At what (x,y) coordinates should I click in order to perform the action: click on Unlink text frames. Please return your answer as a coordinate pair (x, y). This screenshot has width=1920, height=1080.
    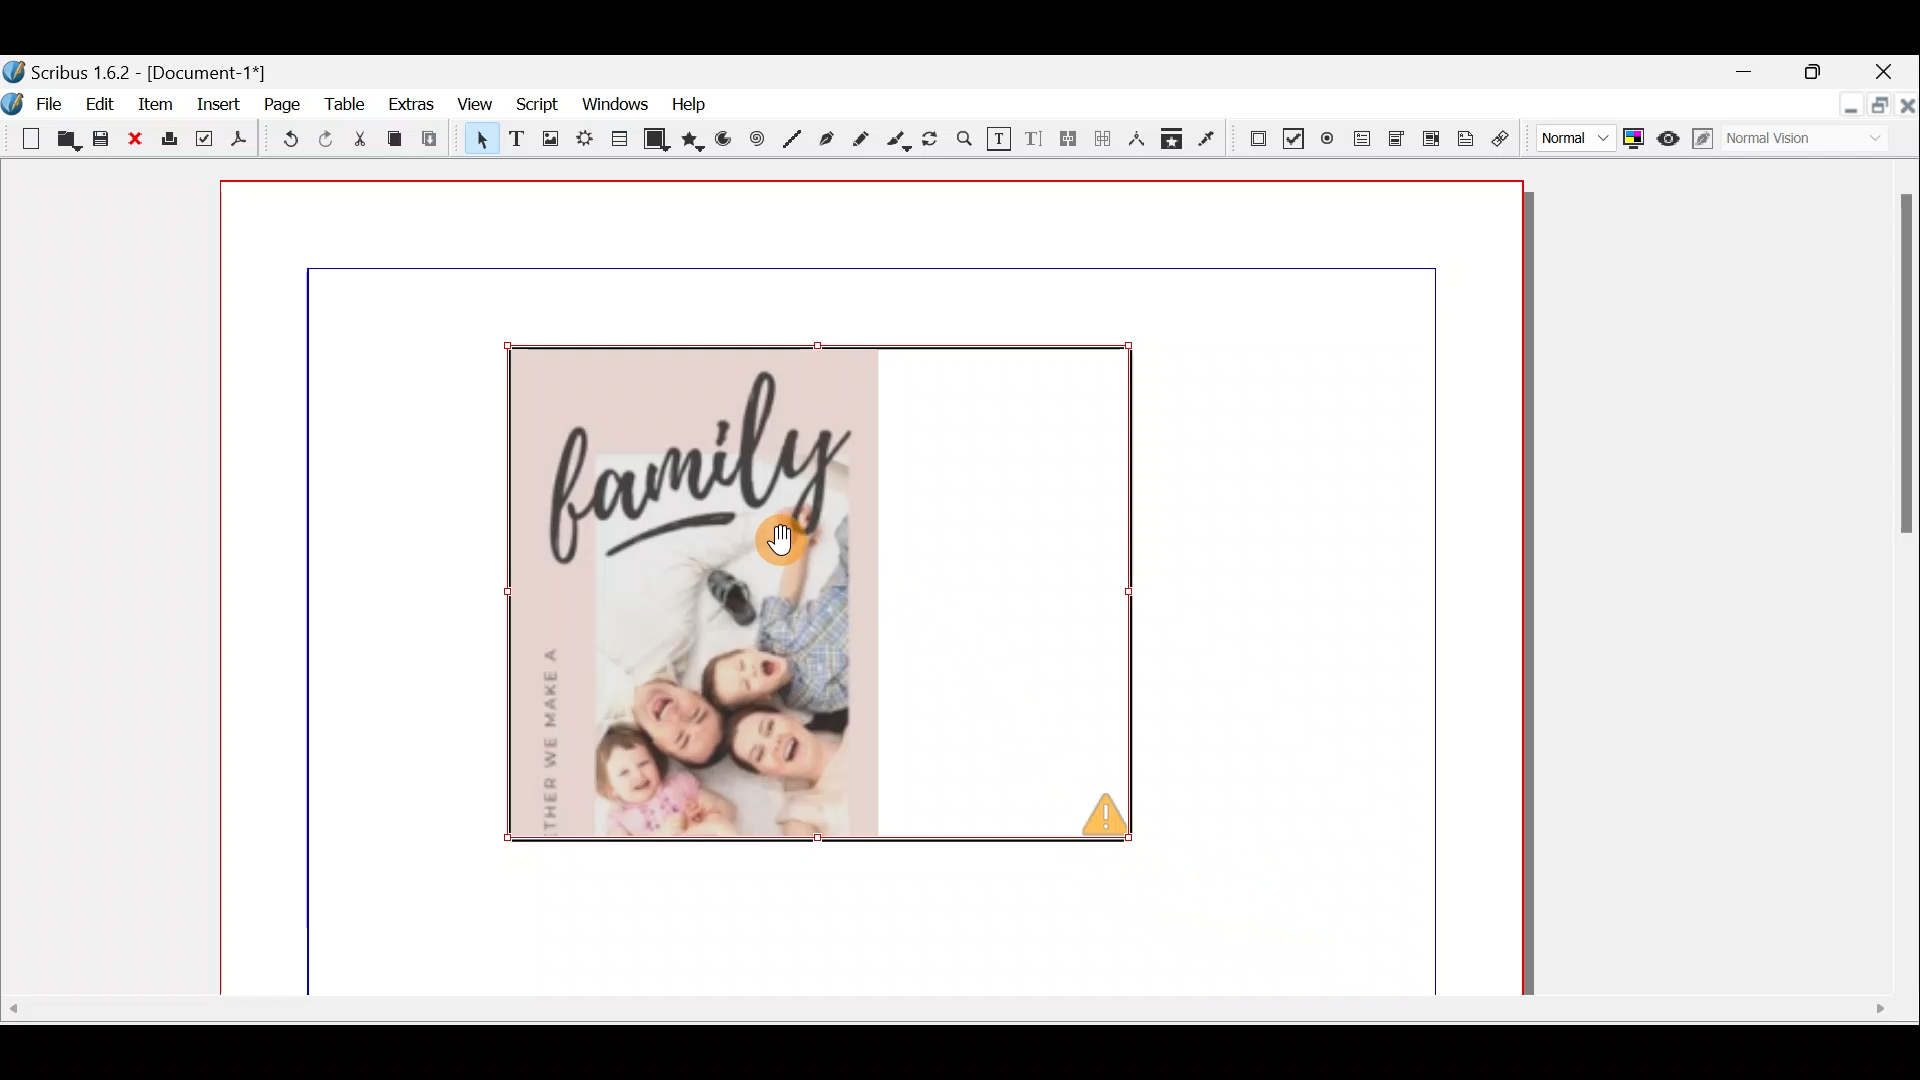
    Looking at the image, I should click on (1105, 136).